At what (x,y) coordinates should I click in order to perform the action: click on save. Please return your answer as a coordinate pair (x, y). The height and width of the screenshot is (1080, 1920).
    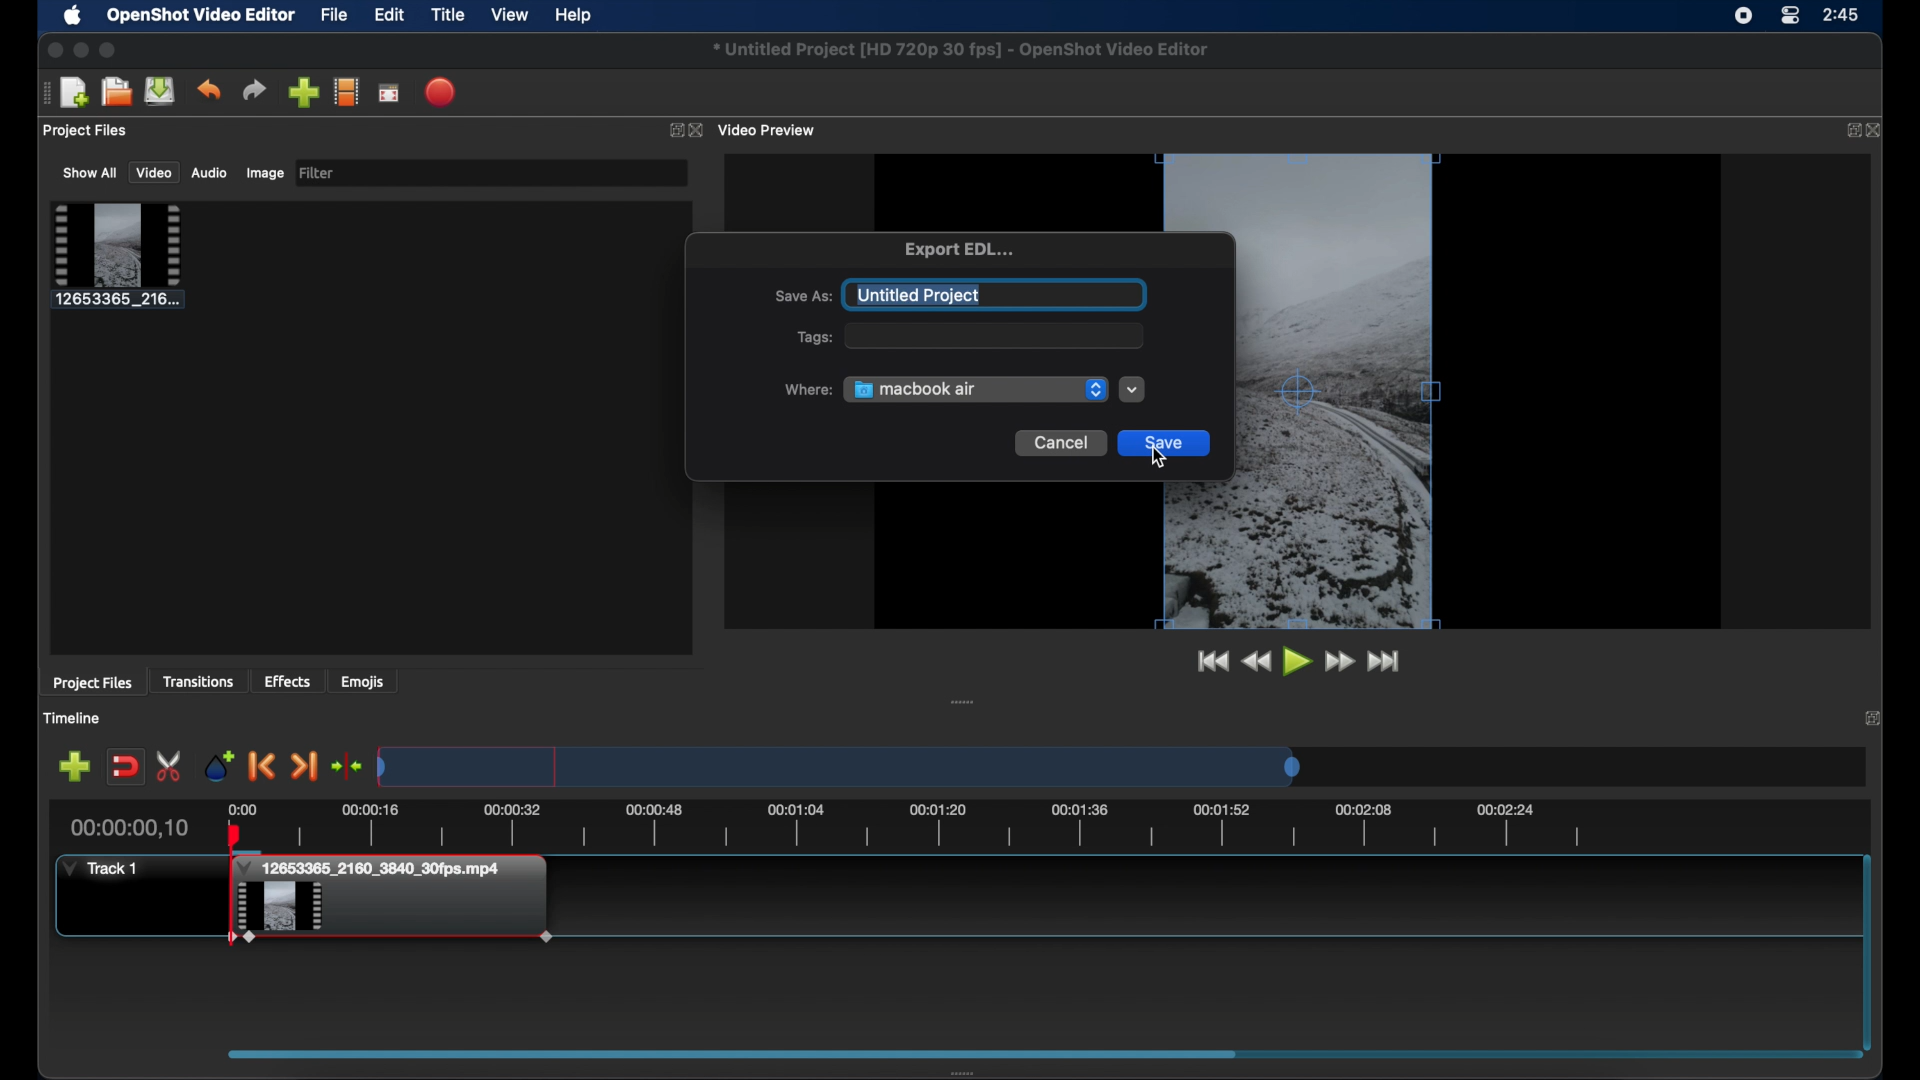
    Looking at the image, I should click on (1163, 443).